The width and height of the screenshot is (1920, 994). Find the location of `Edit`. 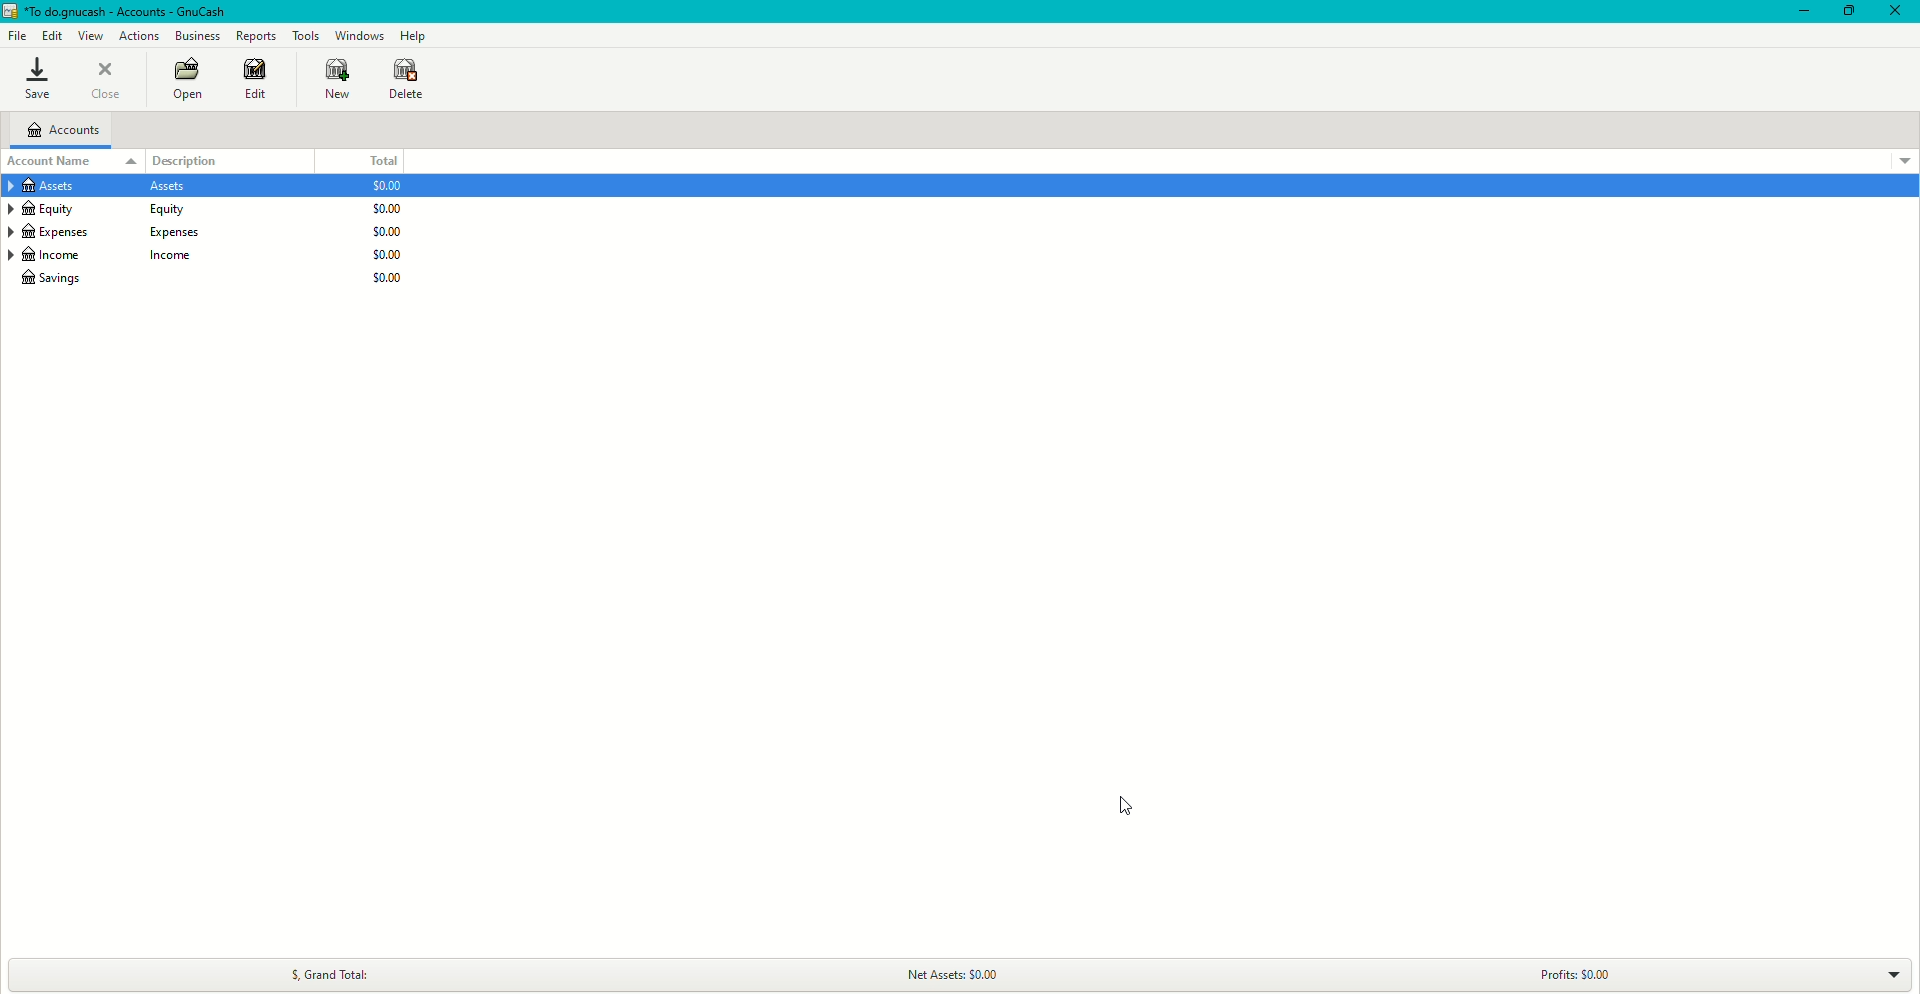

Edit is located at coordinates (52, 36).